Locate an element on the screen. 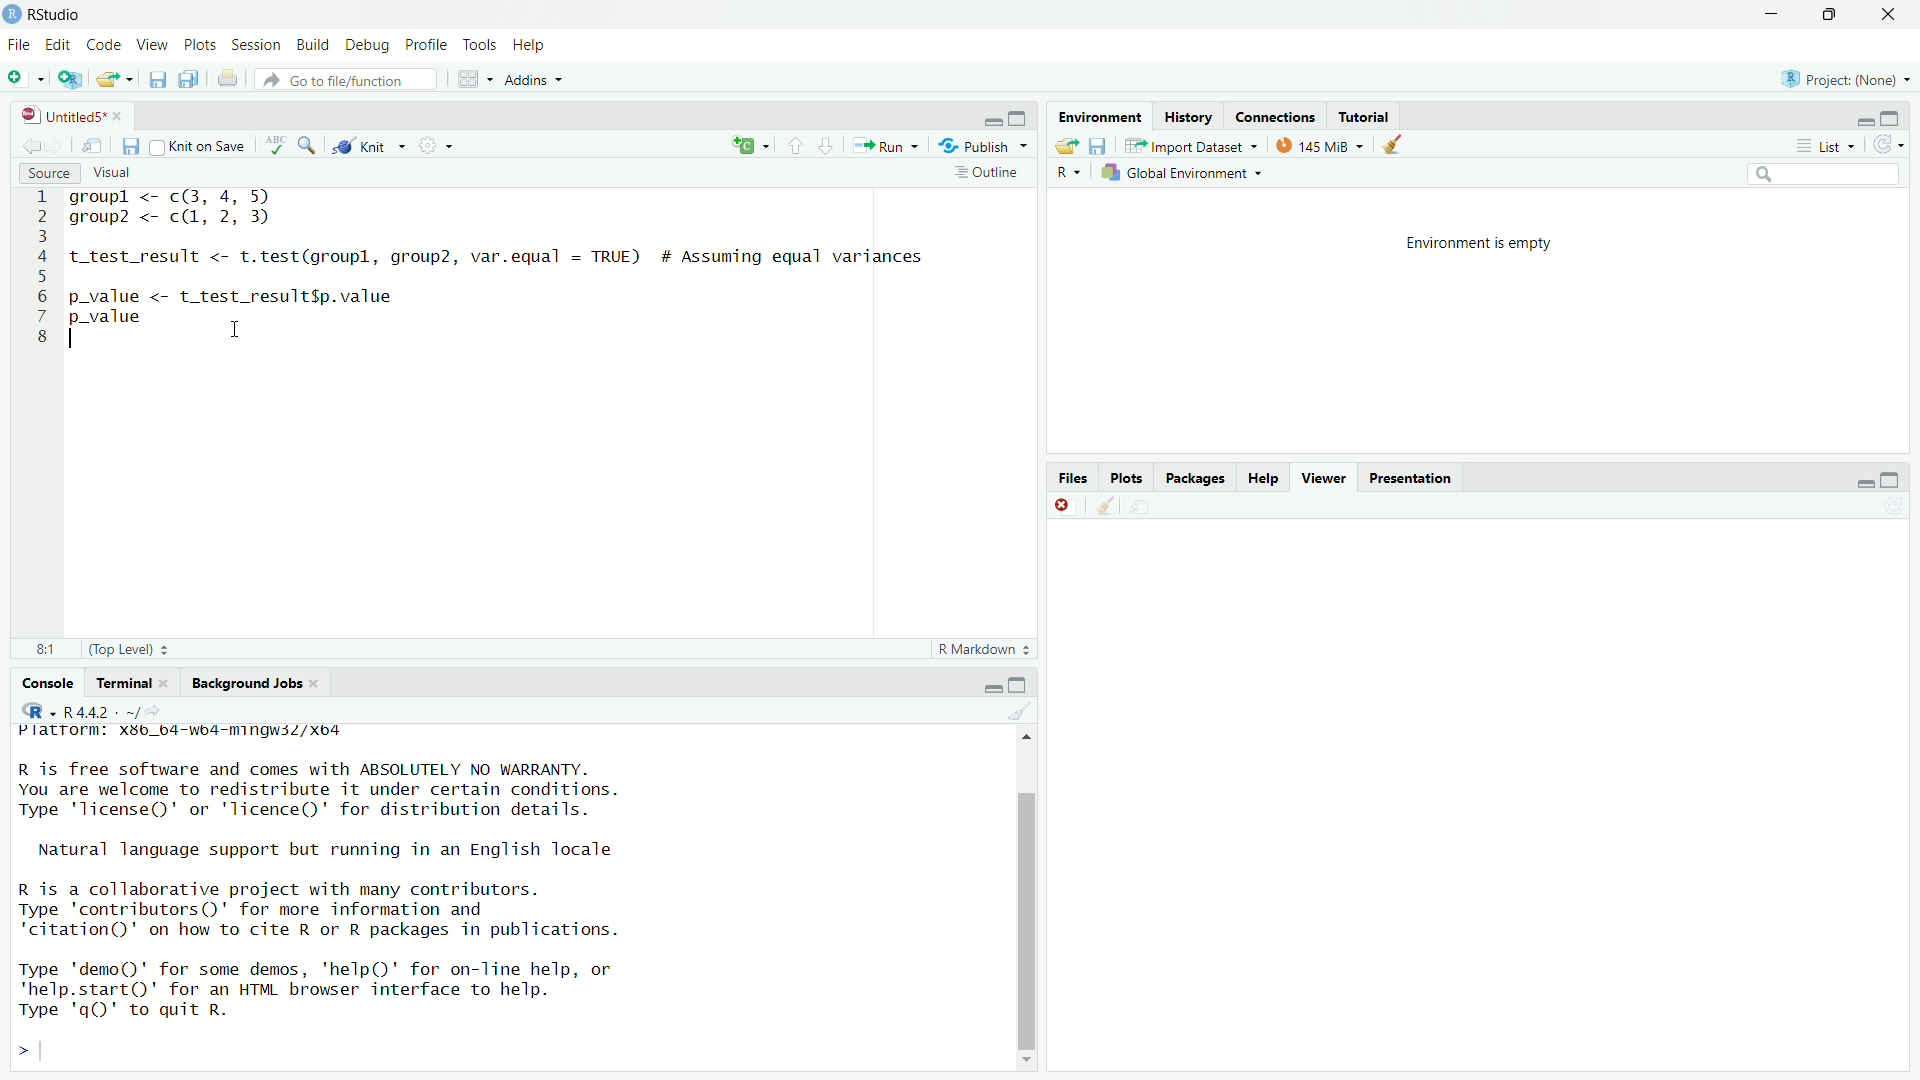 The image size is (1920, 1080). view current working is located at coordinates (158, 711).